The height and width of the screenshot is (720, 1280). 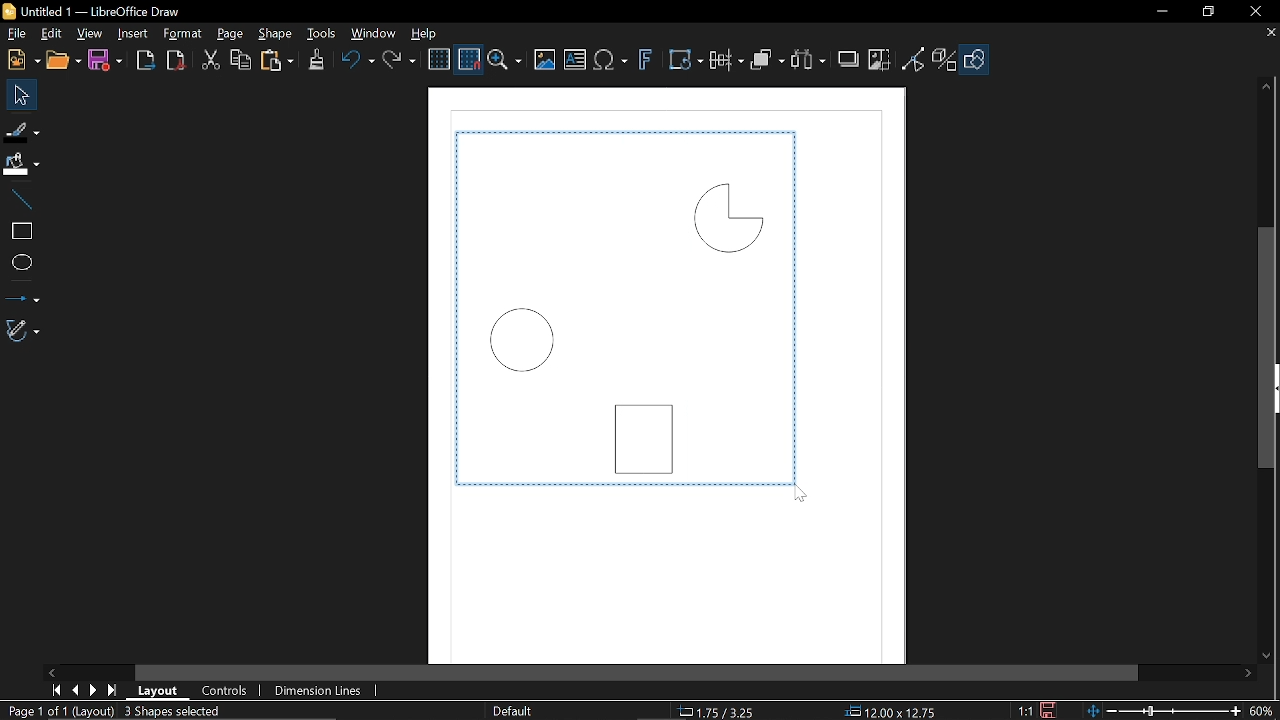 I want to click on LibreOffice Logo, so click(x=10, y=12).